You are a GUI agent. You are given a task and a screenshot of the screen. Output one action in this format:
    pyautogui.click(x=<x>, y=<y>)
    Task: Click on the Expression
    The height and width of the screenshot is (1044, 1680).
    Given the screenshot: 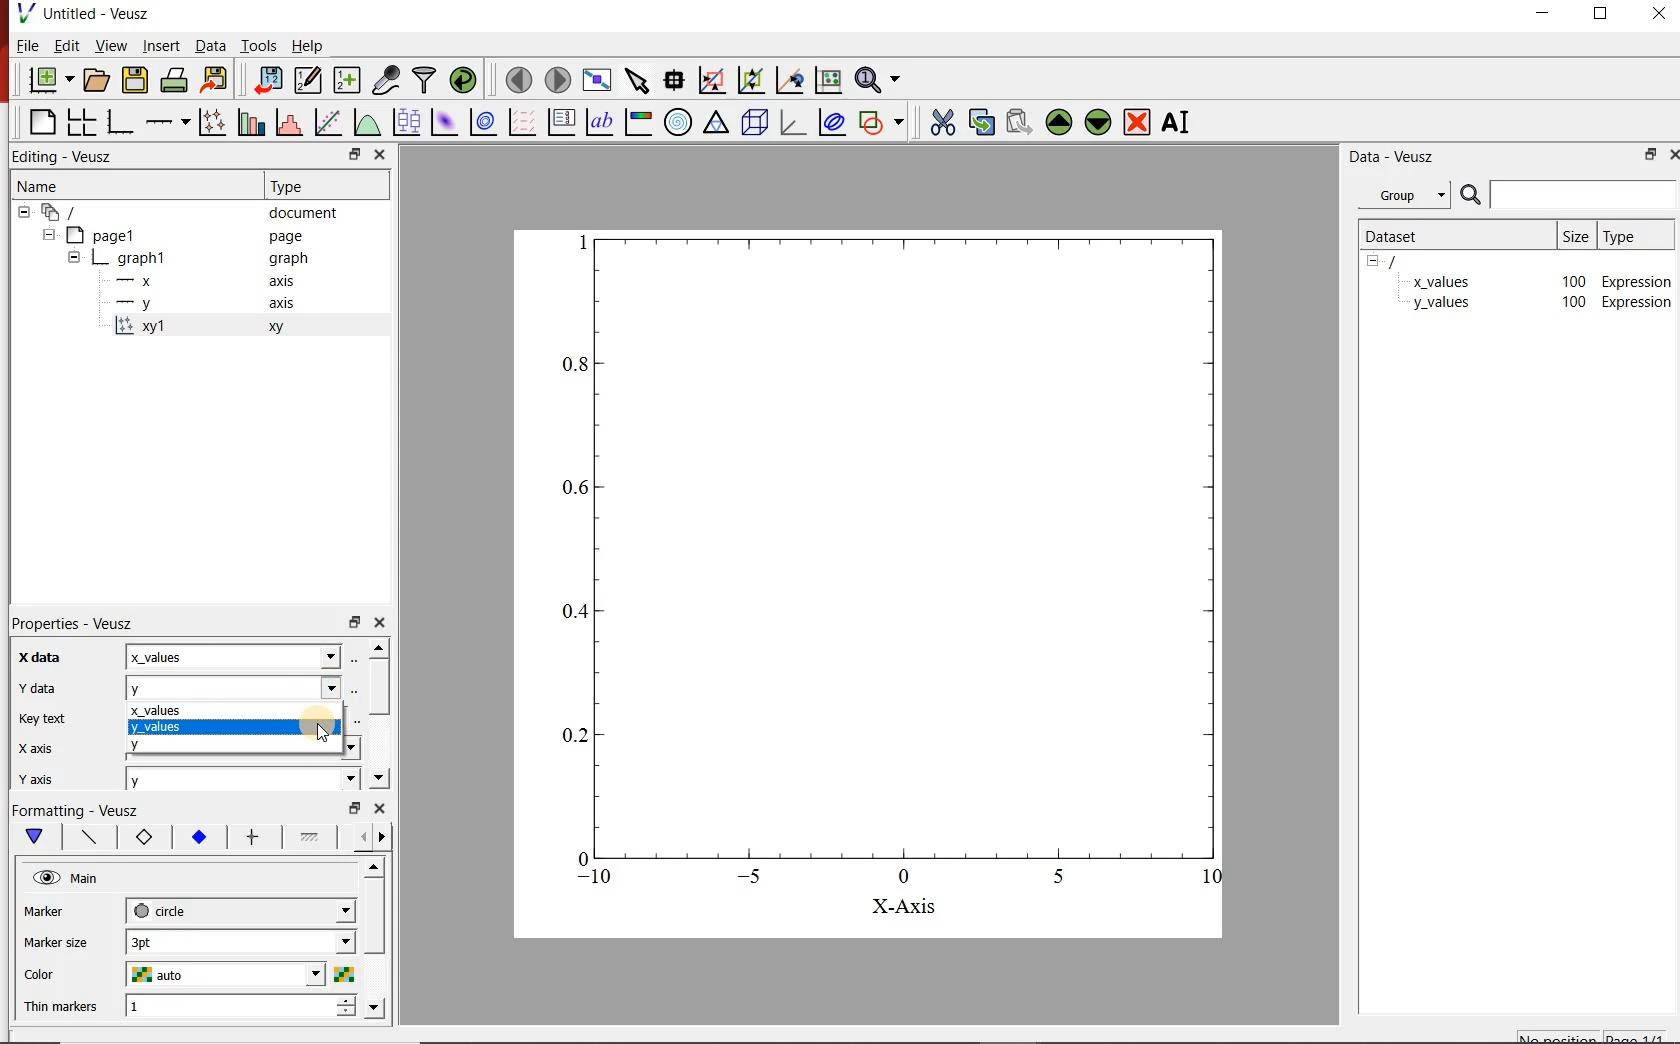 What is the action you would take?
    pyautogui.click(x=1638, y=279)
    